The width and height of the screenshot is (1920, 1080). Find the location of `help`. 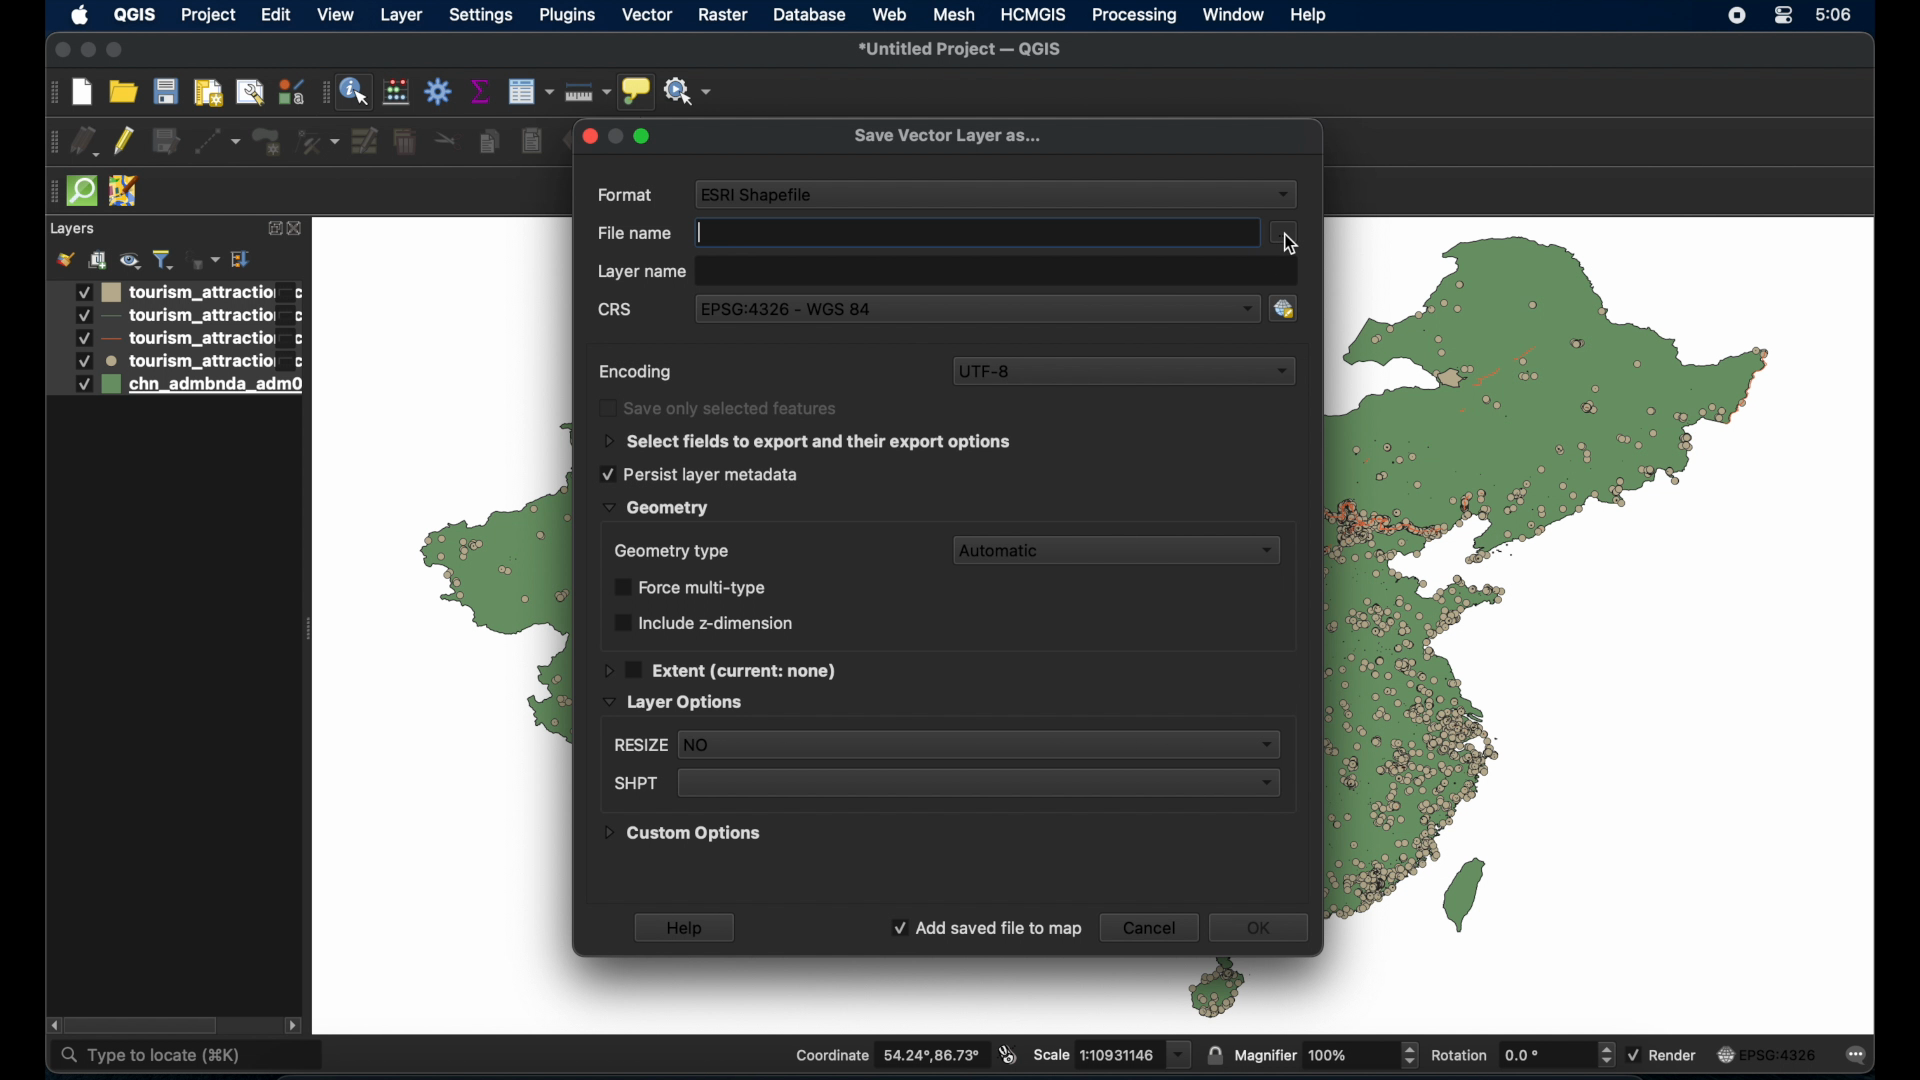

help is located at coordinates (1310, 15).